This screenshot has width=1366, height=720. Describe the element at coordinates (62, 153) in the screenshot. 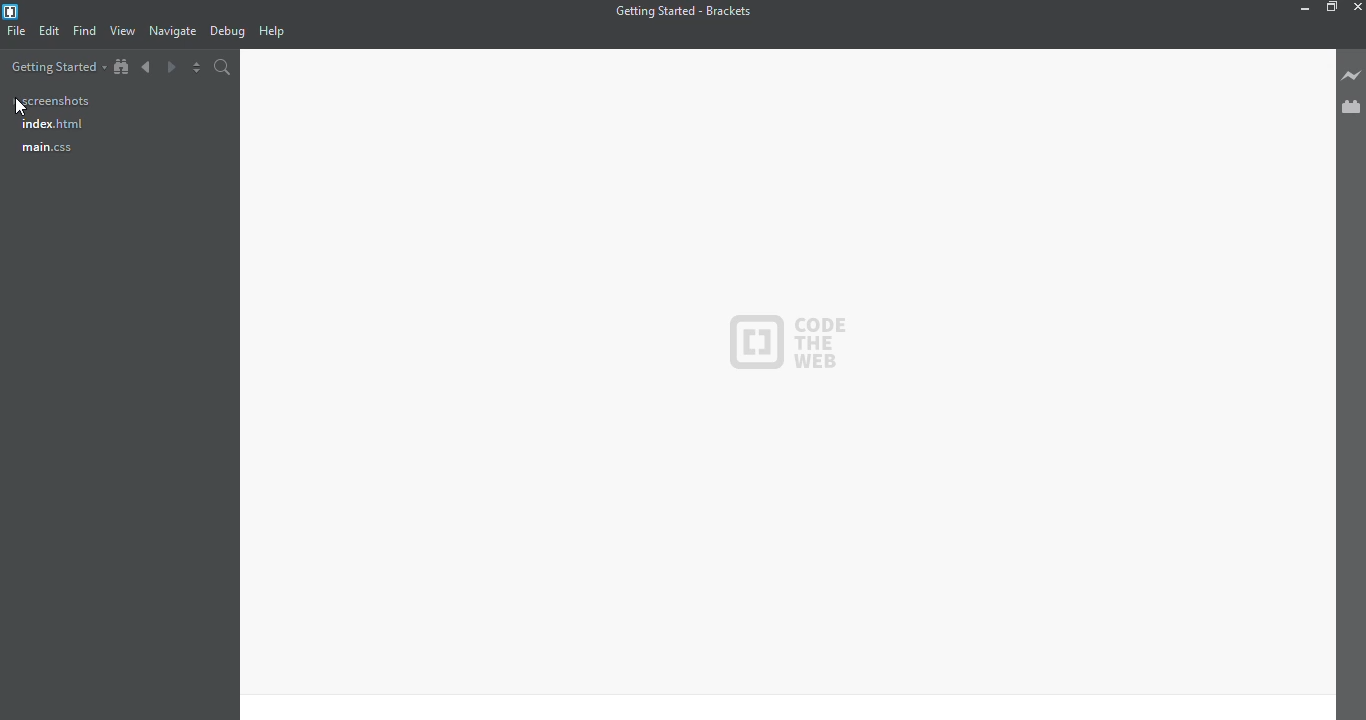

I see `main.css` at that location.